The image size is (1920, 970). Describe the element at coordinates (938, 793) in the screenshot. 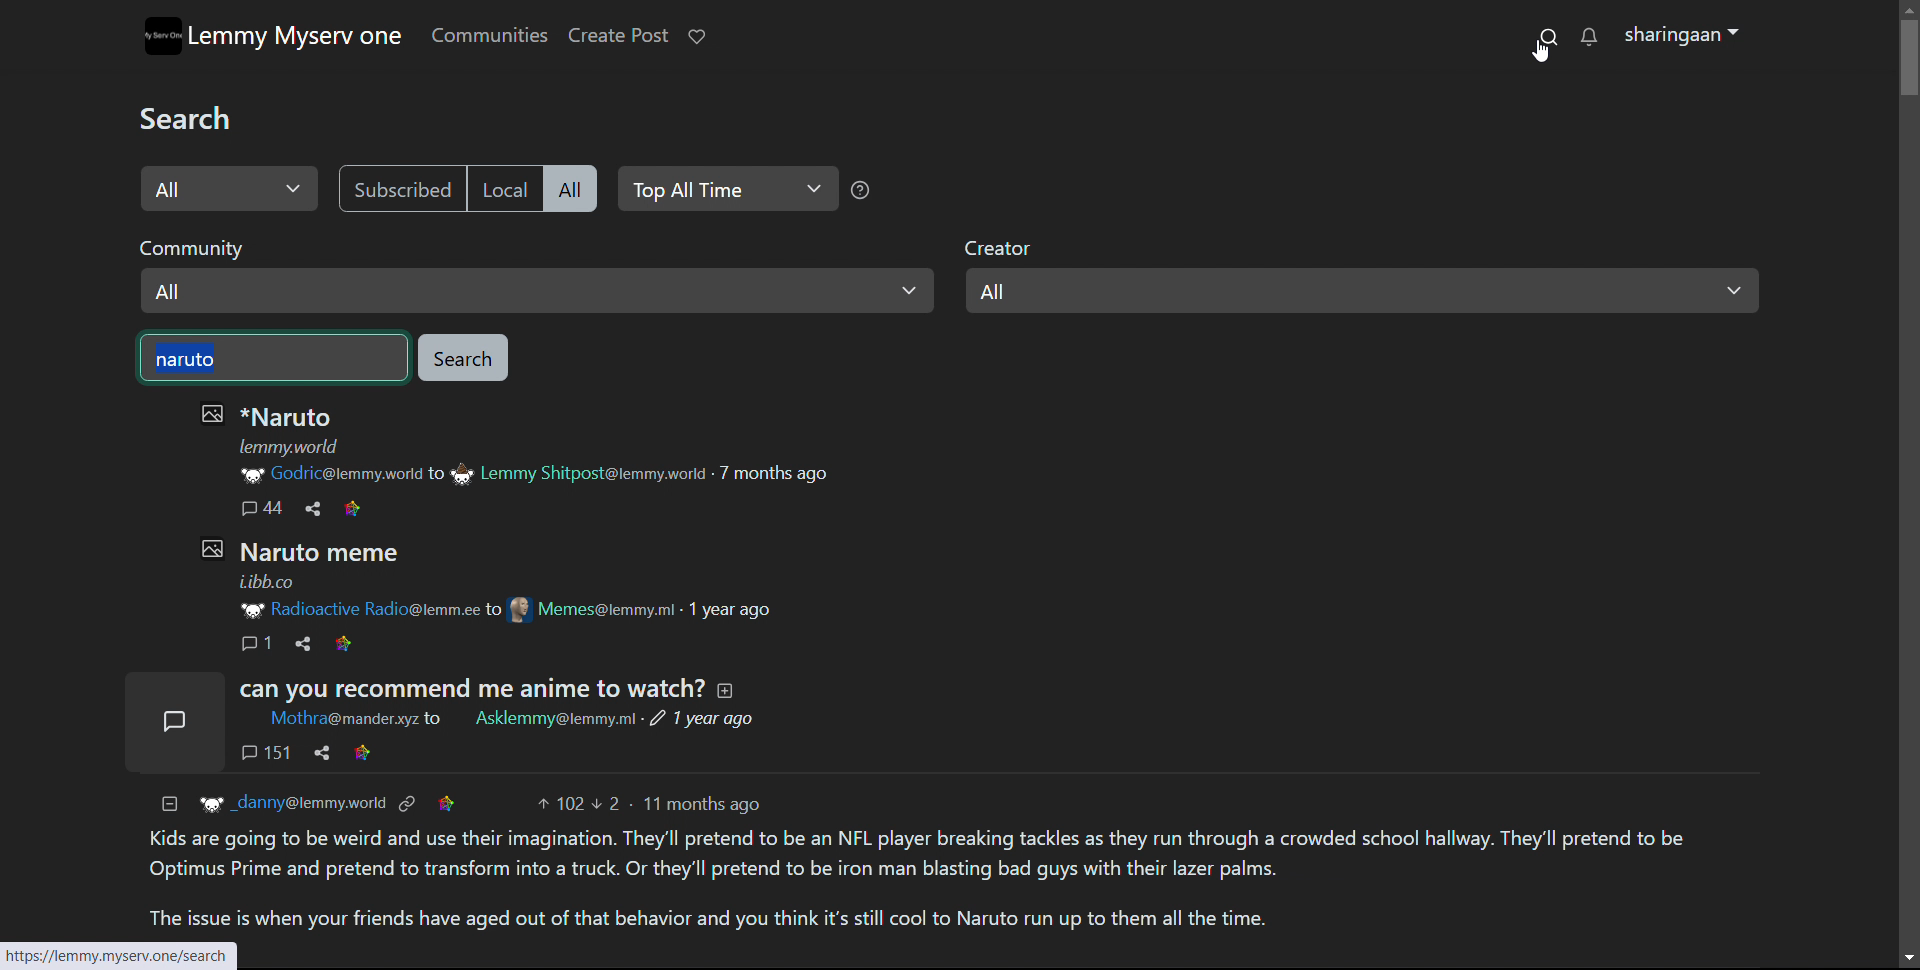

I see `search result related to "Naruto"` at that location.